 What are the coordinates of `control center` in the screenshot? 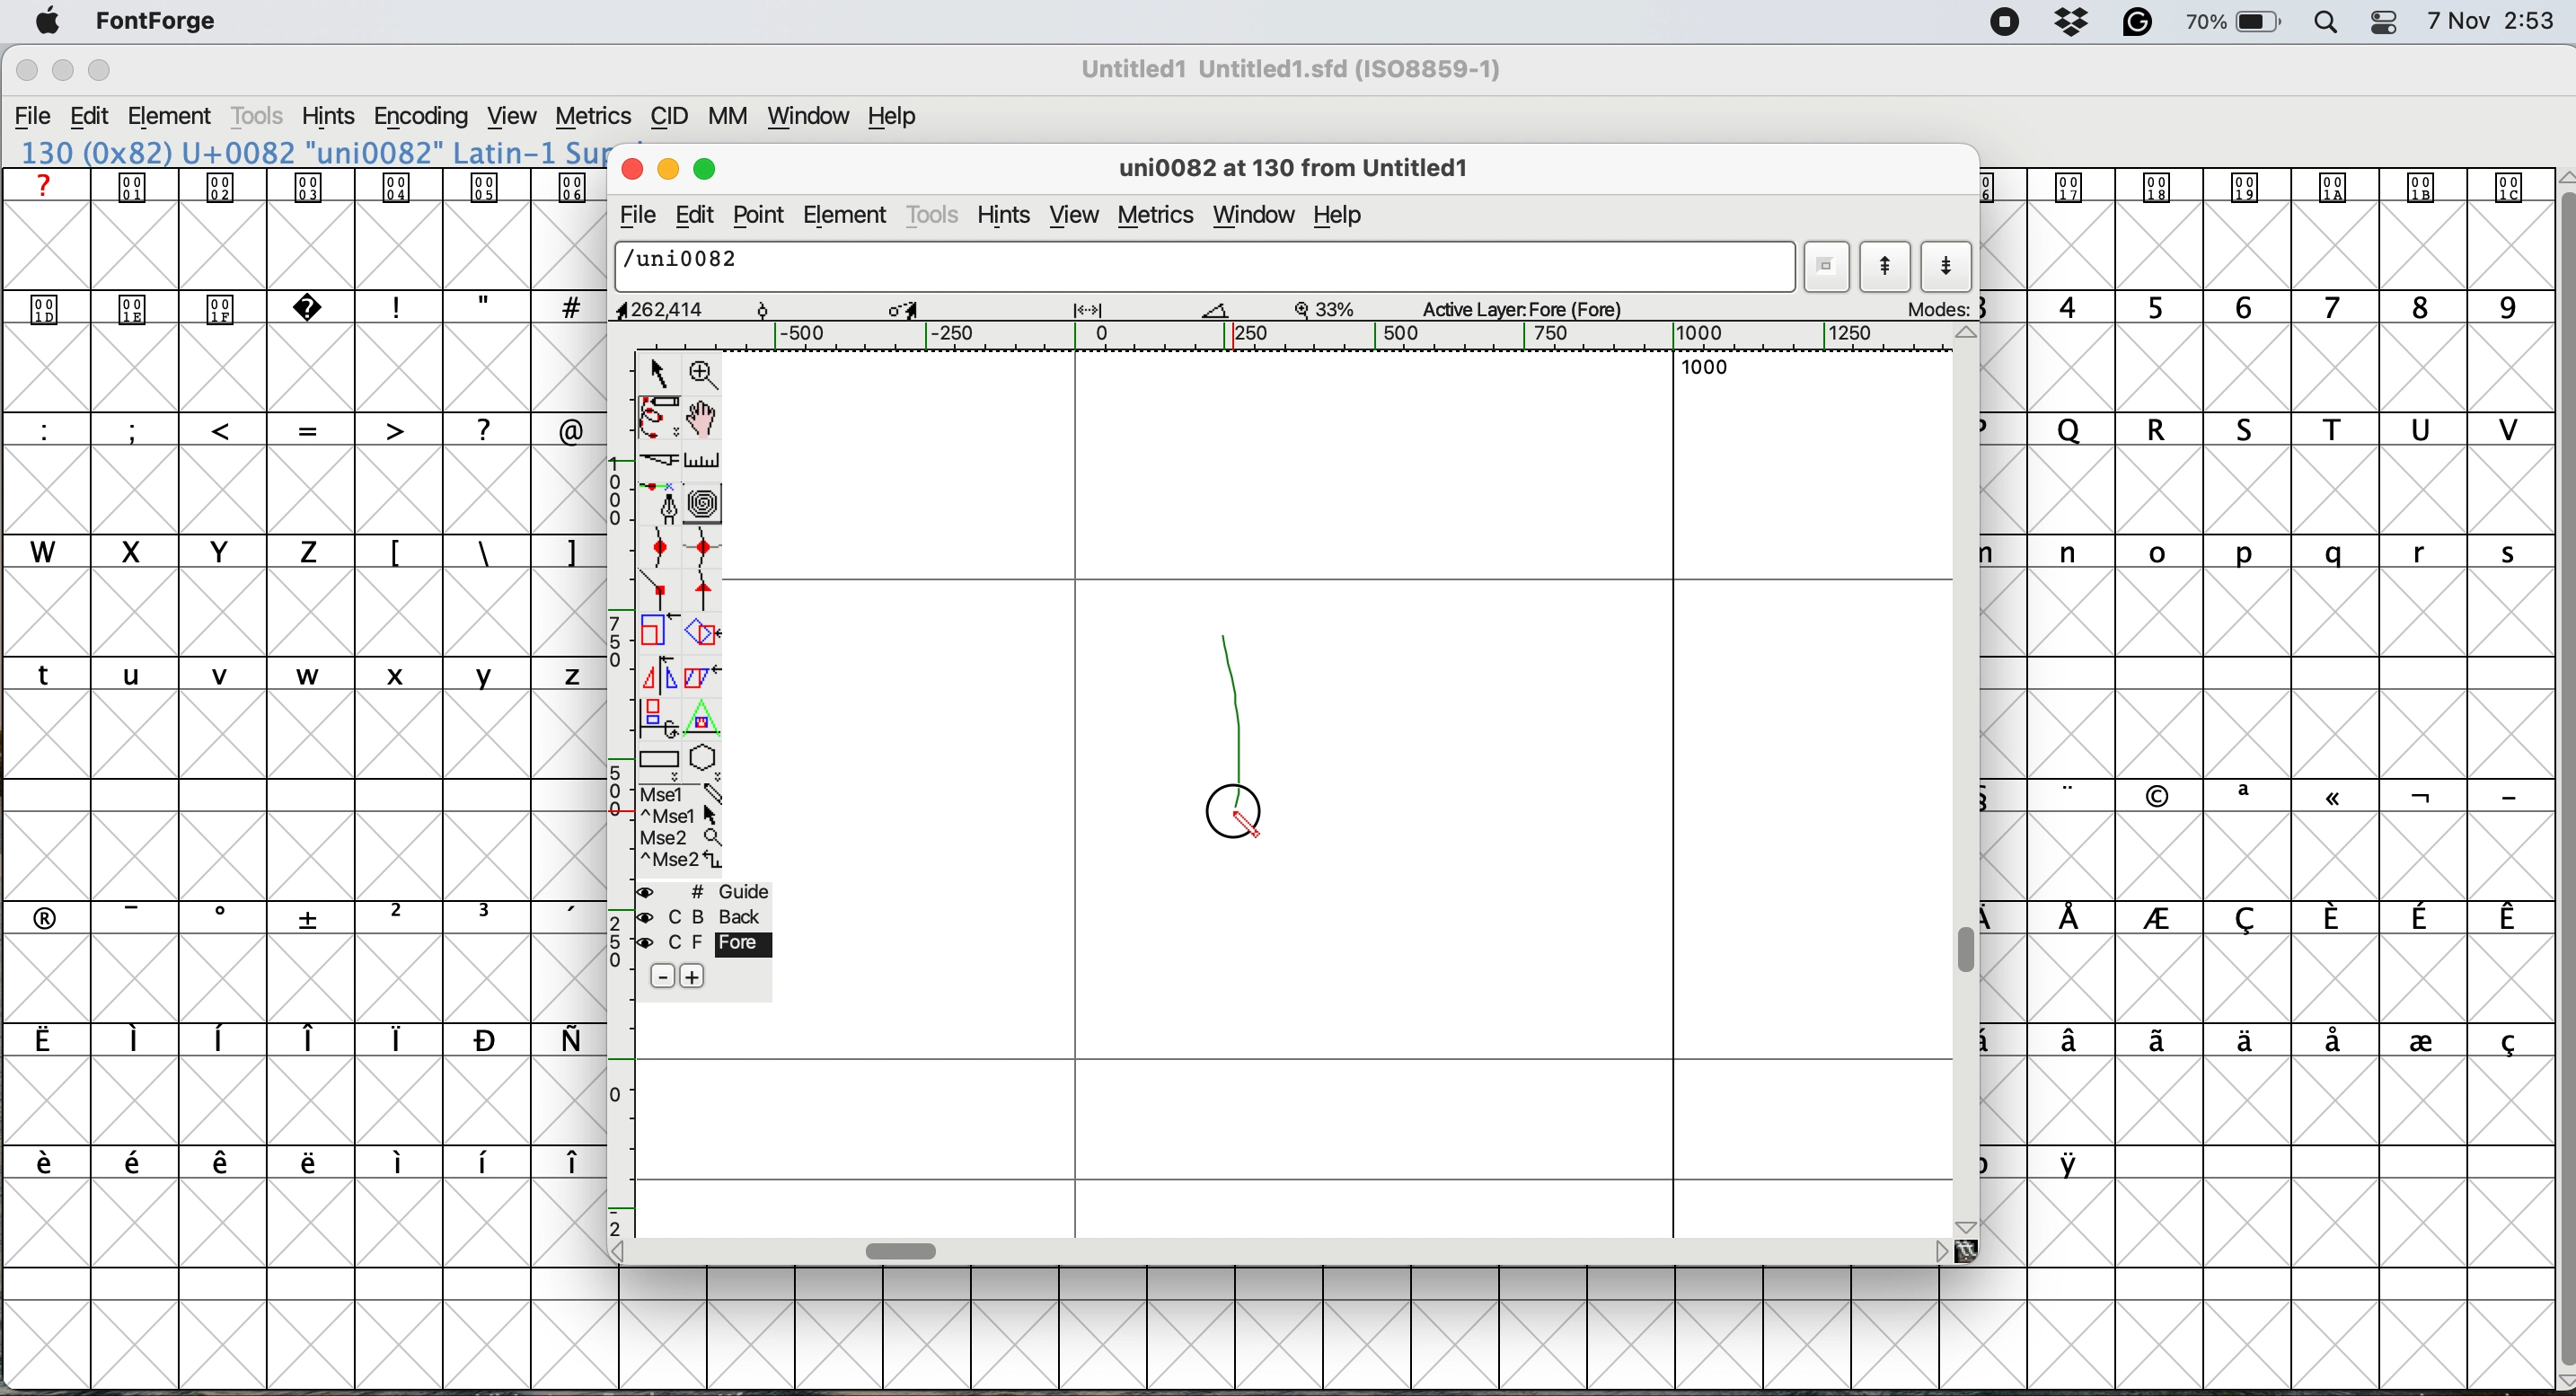 It's located at (2391, 21).